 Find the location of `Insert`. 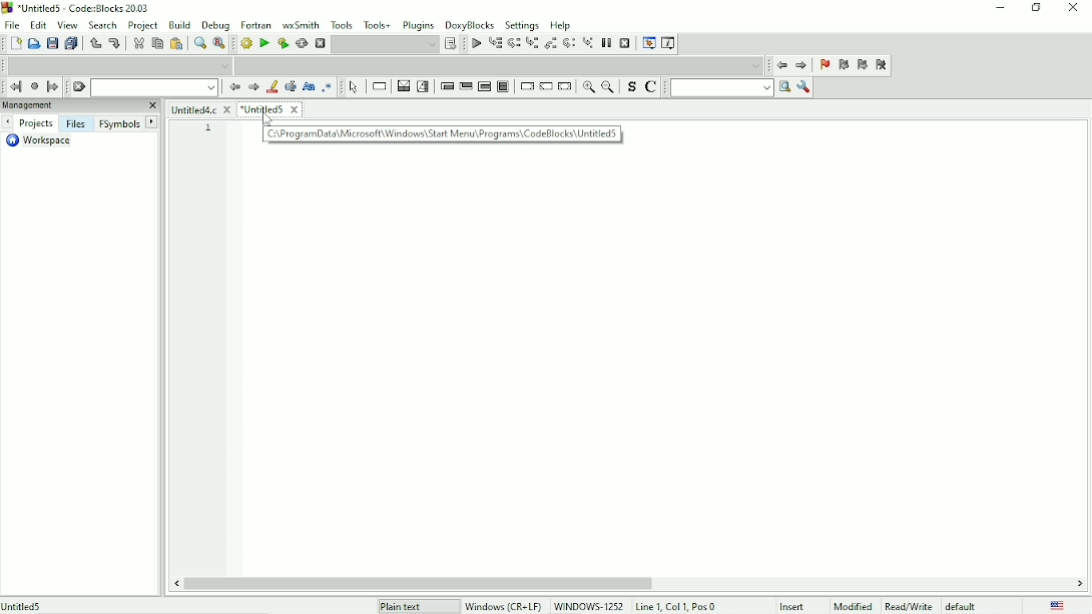

Insert is located at coordinates (794, 606).